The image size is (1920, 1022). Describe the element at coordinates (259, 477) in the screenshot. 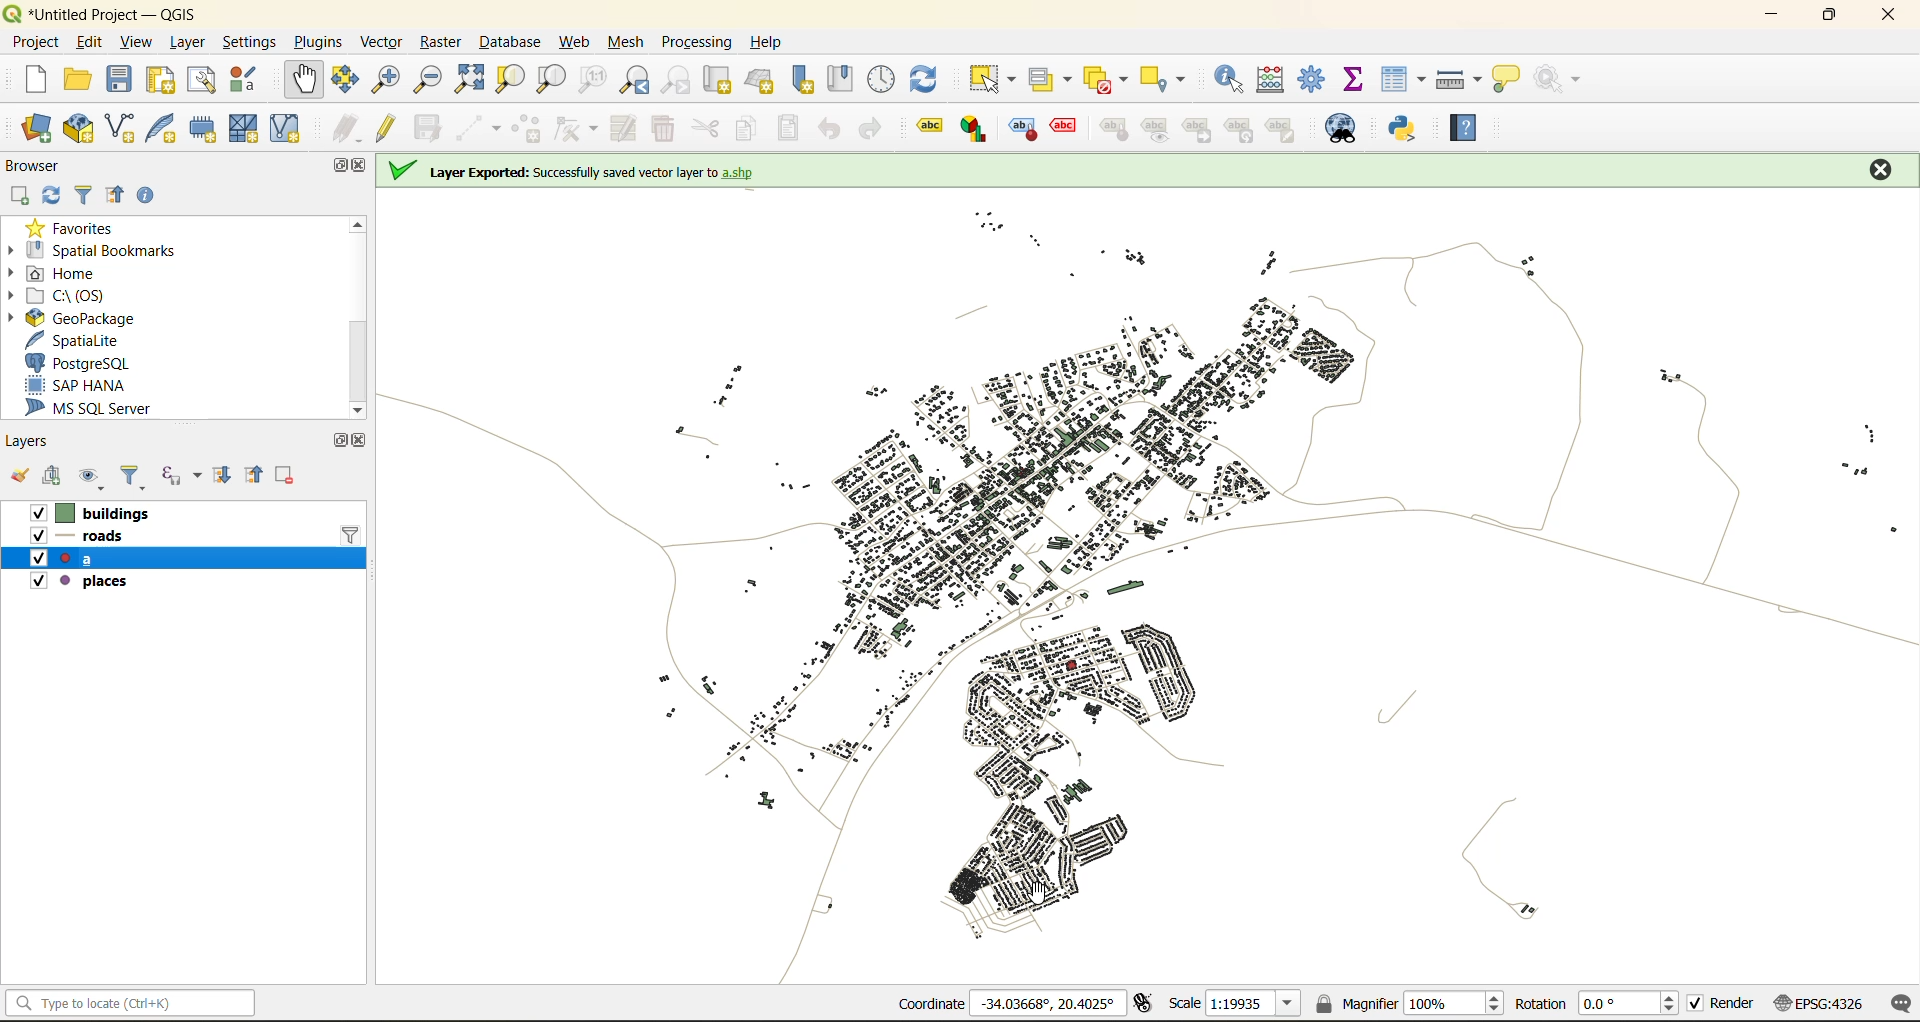

I see `collapse all` at that location.